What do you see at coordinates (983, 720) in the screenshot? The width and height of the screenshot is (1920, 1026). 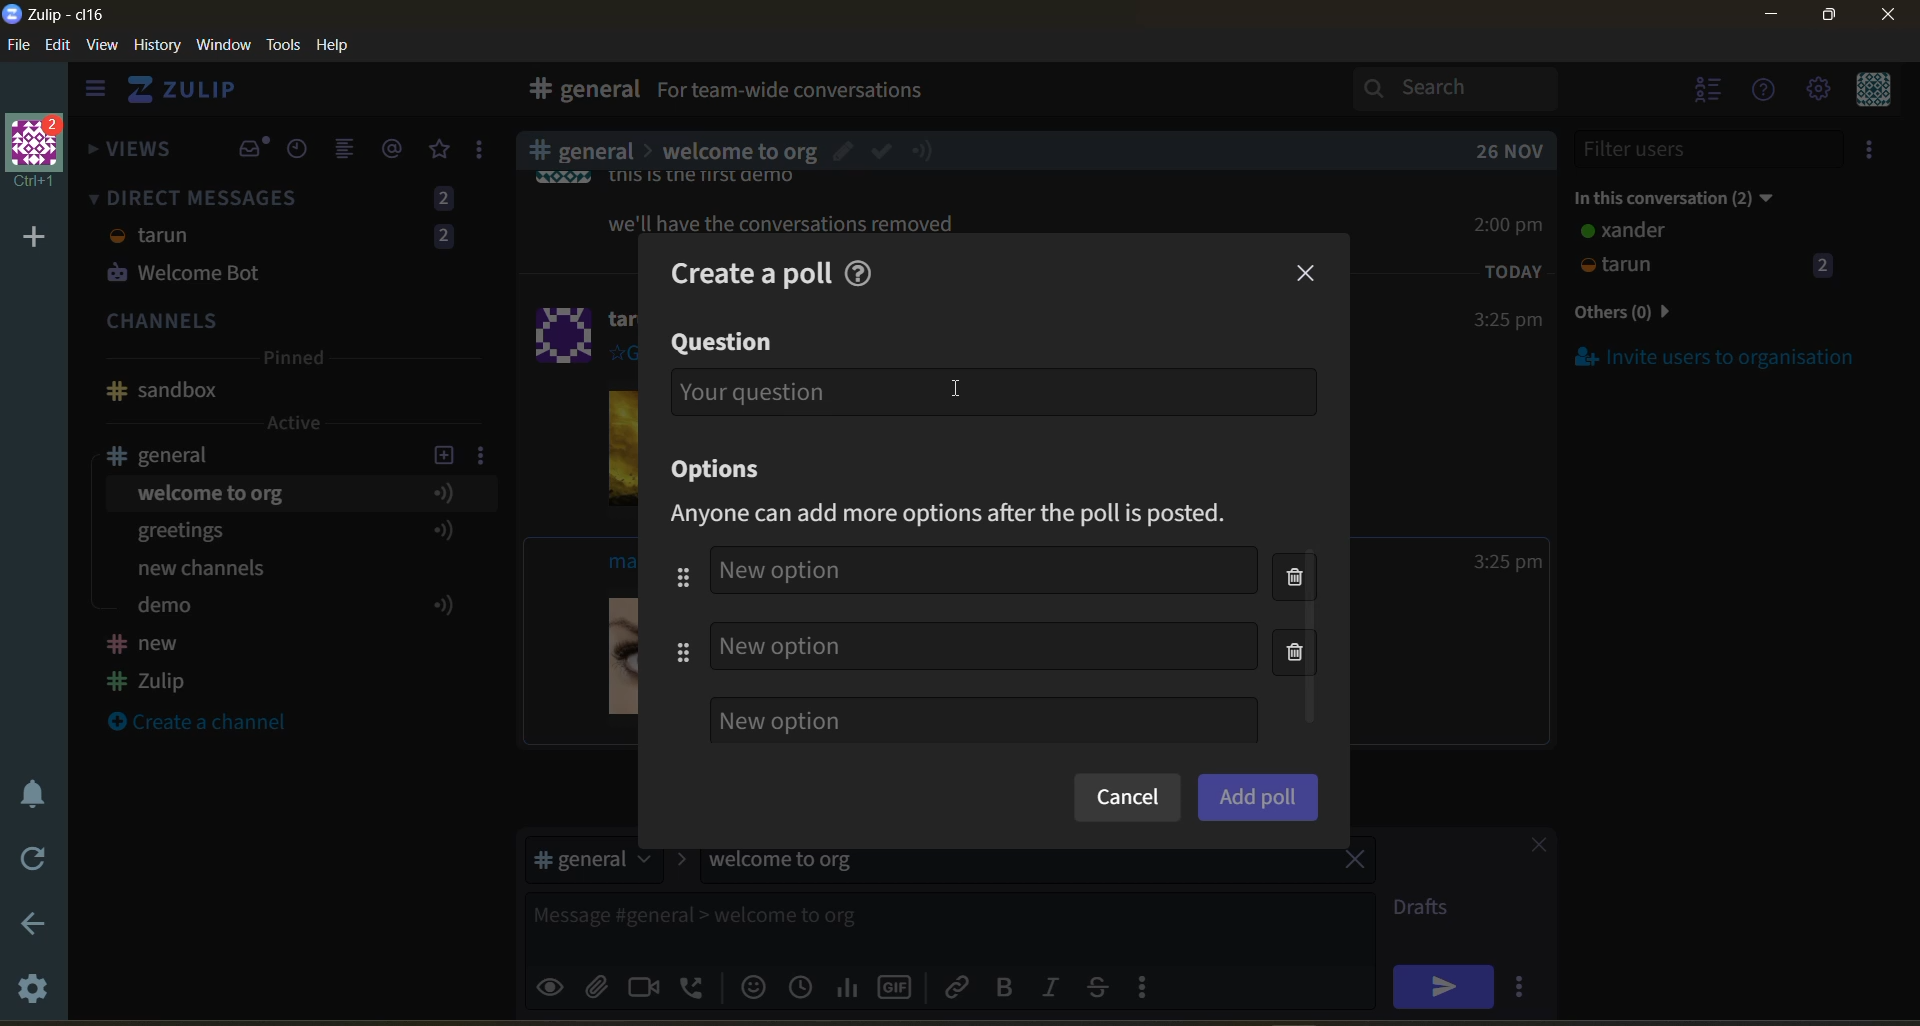 I see `new option` at bounding box center [983, 720].